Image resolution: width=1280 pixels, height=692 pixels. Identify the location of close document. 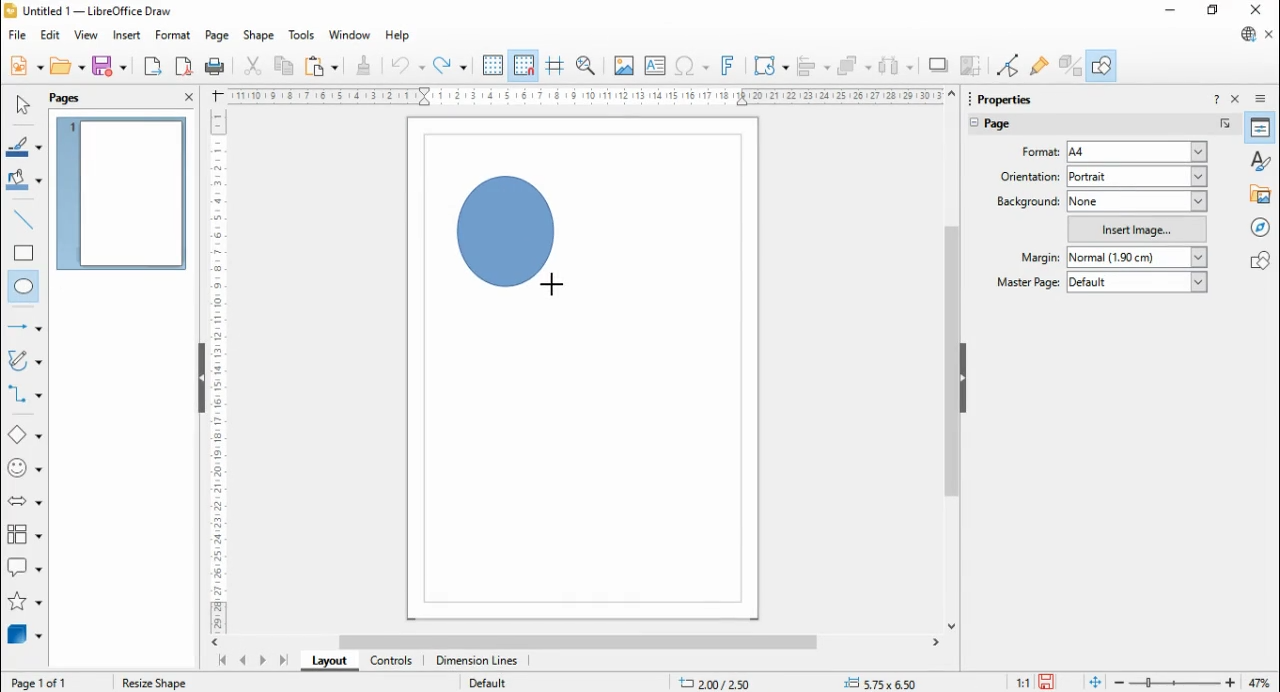
(1270, 35).